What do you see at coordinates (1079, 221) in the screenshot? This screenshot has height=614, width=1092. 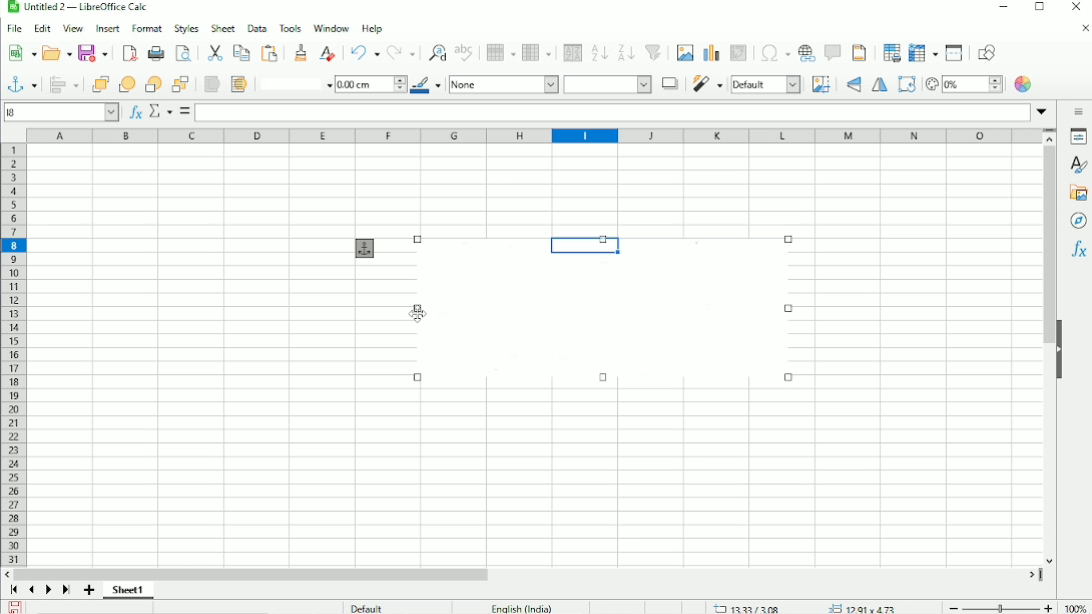 I see `Navigator` at bounding box center [1079, 221].